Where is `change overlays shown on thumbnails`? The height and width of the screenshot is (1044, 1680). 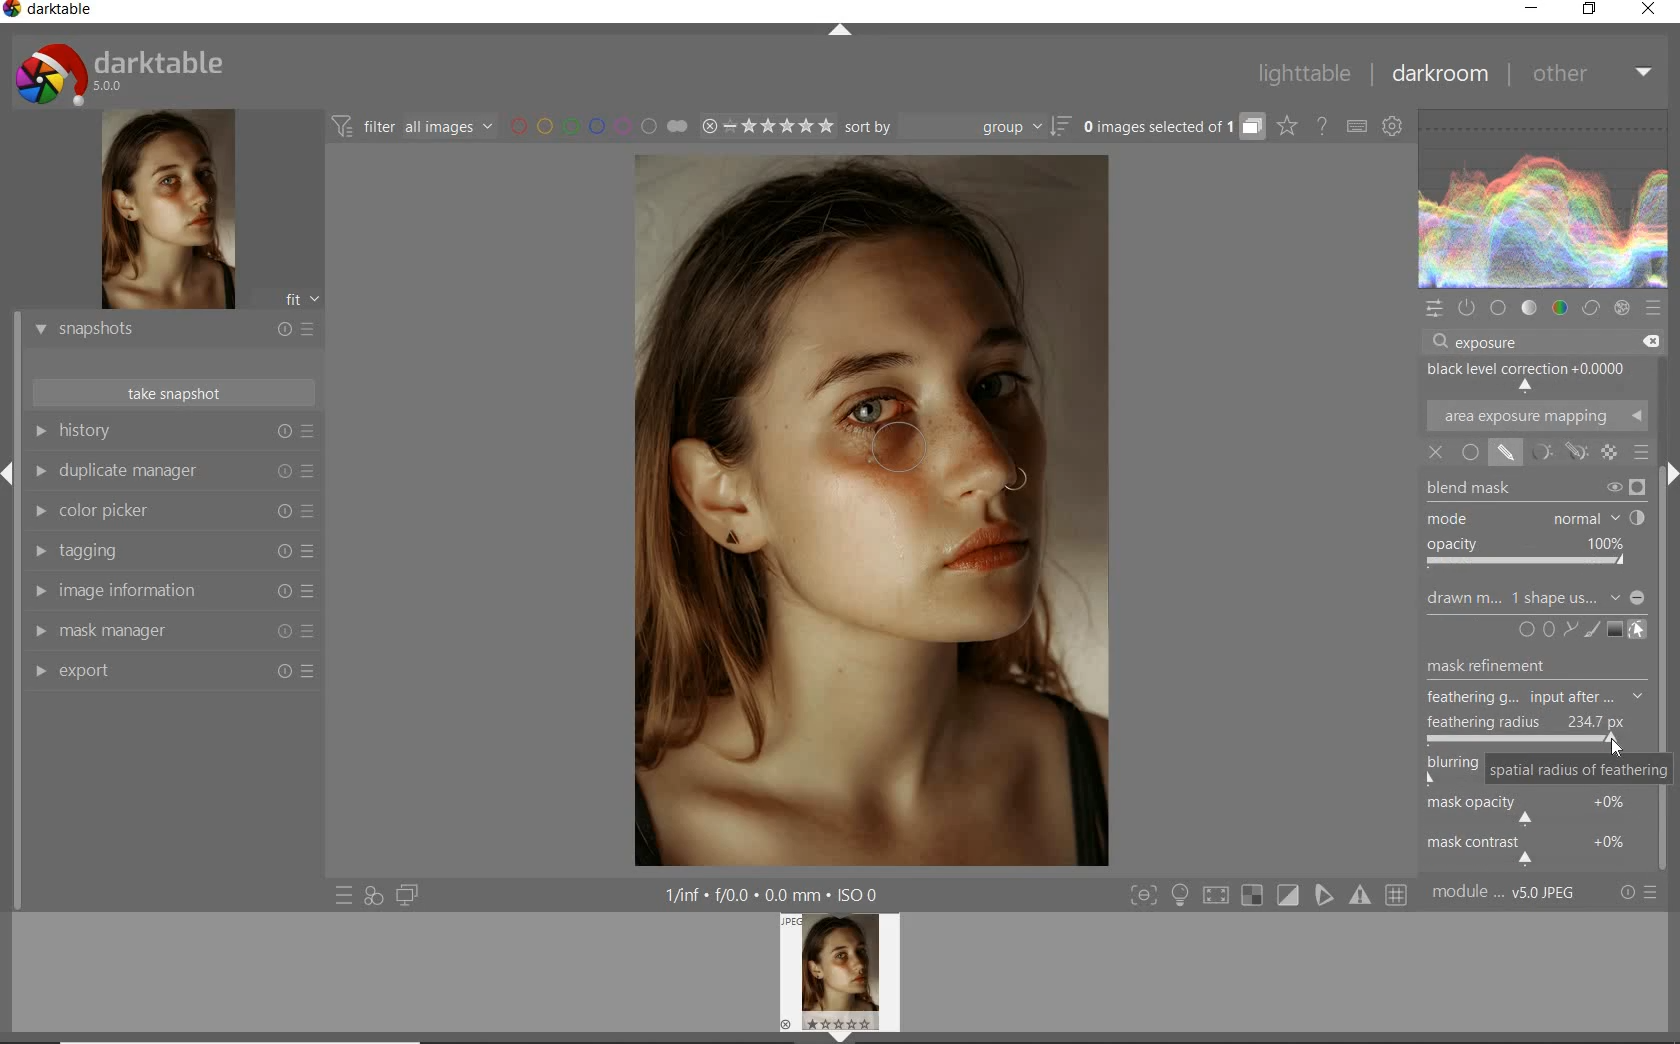
change overlays shown on thumbnails is located at coordinates (1286, 128).